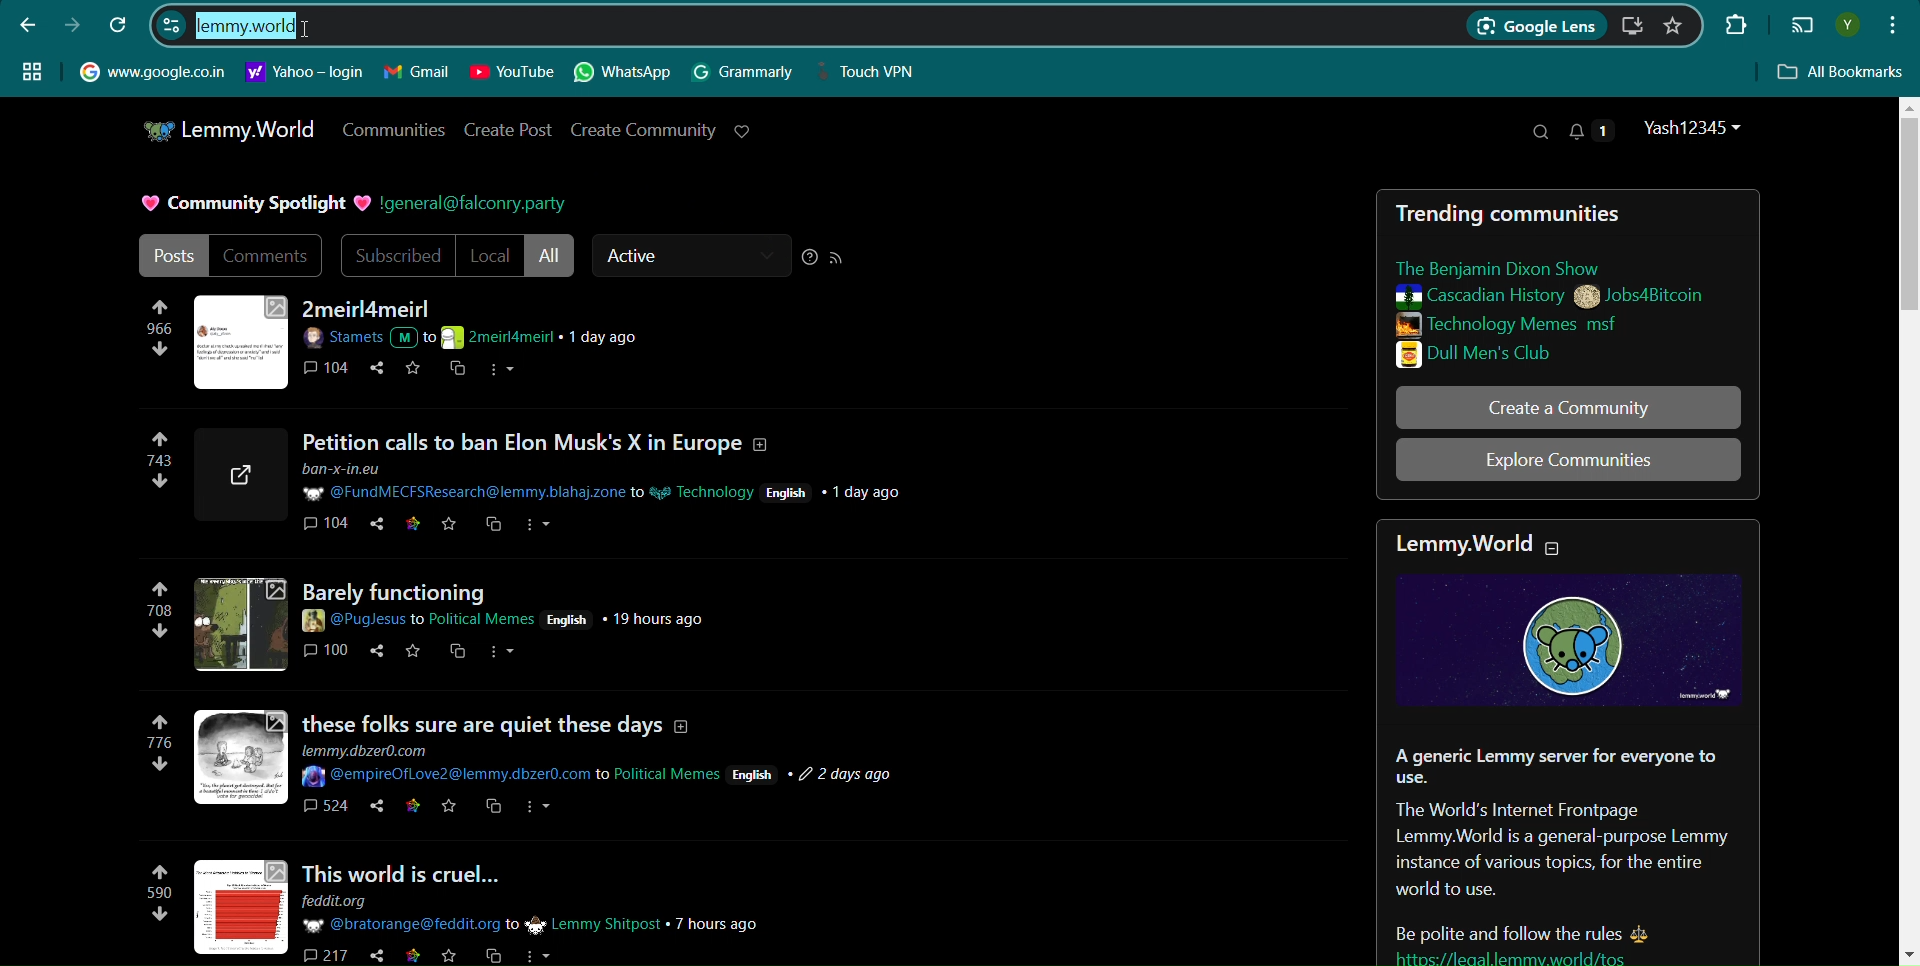  What do you see at coordinates (1543, 324) in the screenshot?
I see `Technology meme msf` at bounding box center [1543, 324].